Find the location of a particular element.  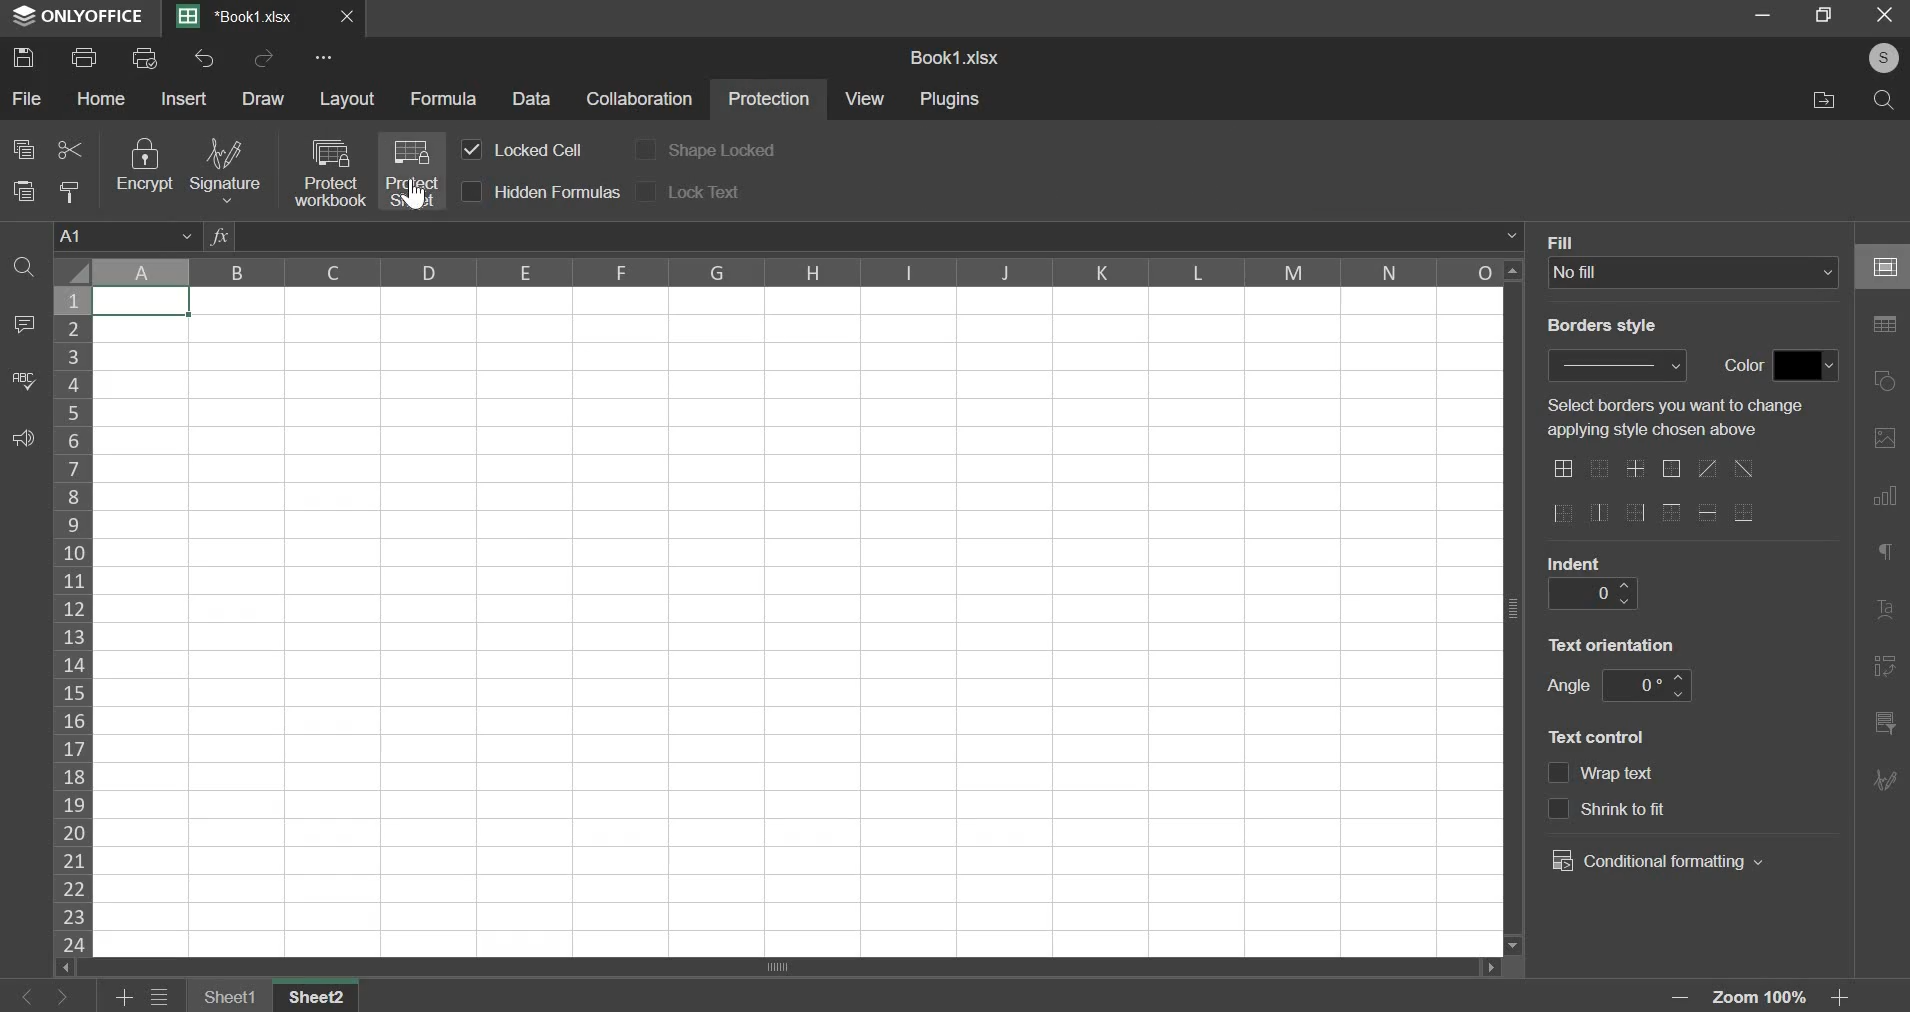

home is located at coordinates (102, 98).